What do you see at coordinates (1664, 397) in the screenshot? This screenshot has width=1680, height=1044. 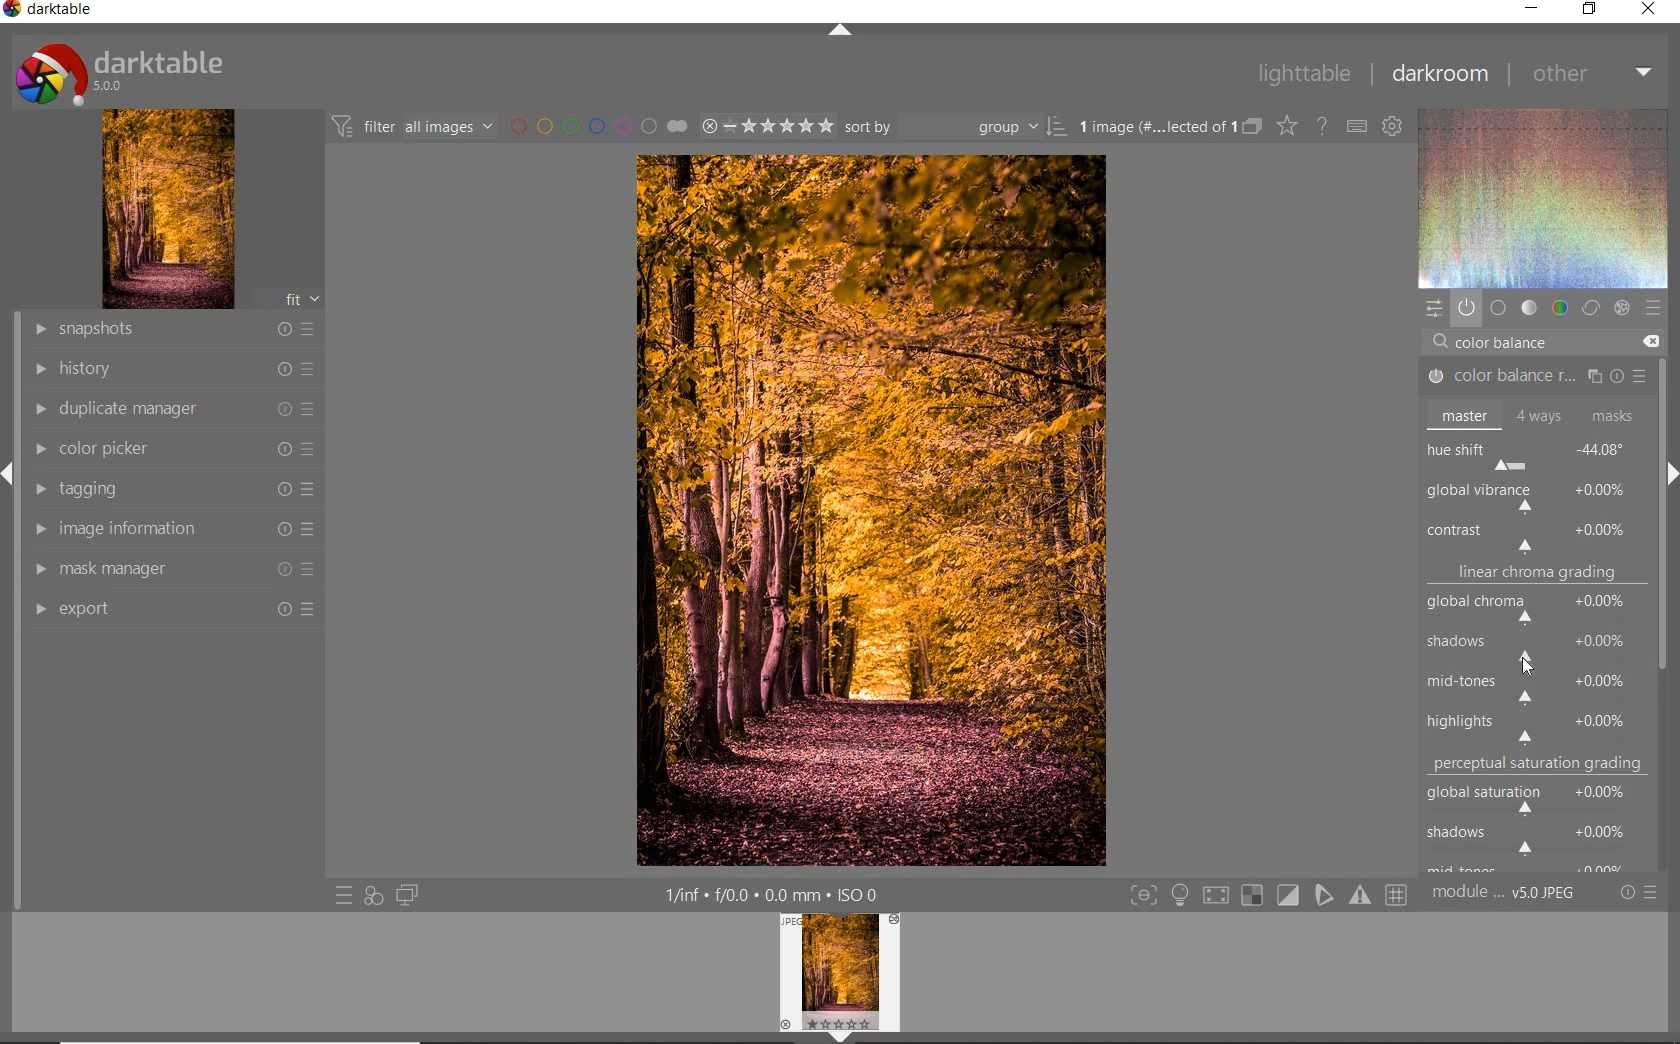 I see `scrollbar` at bounding box center [1664, 397].